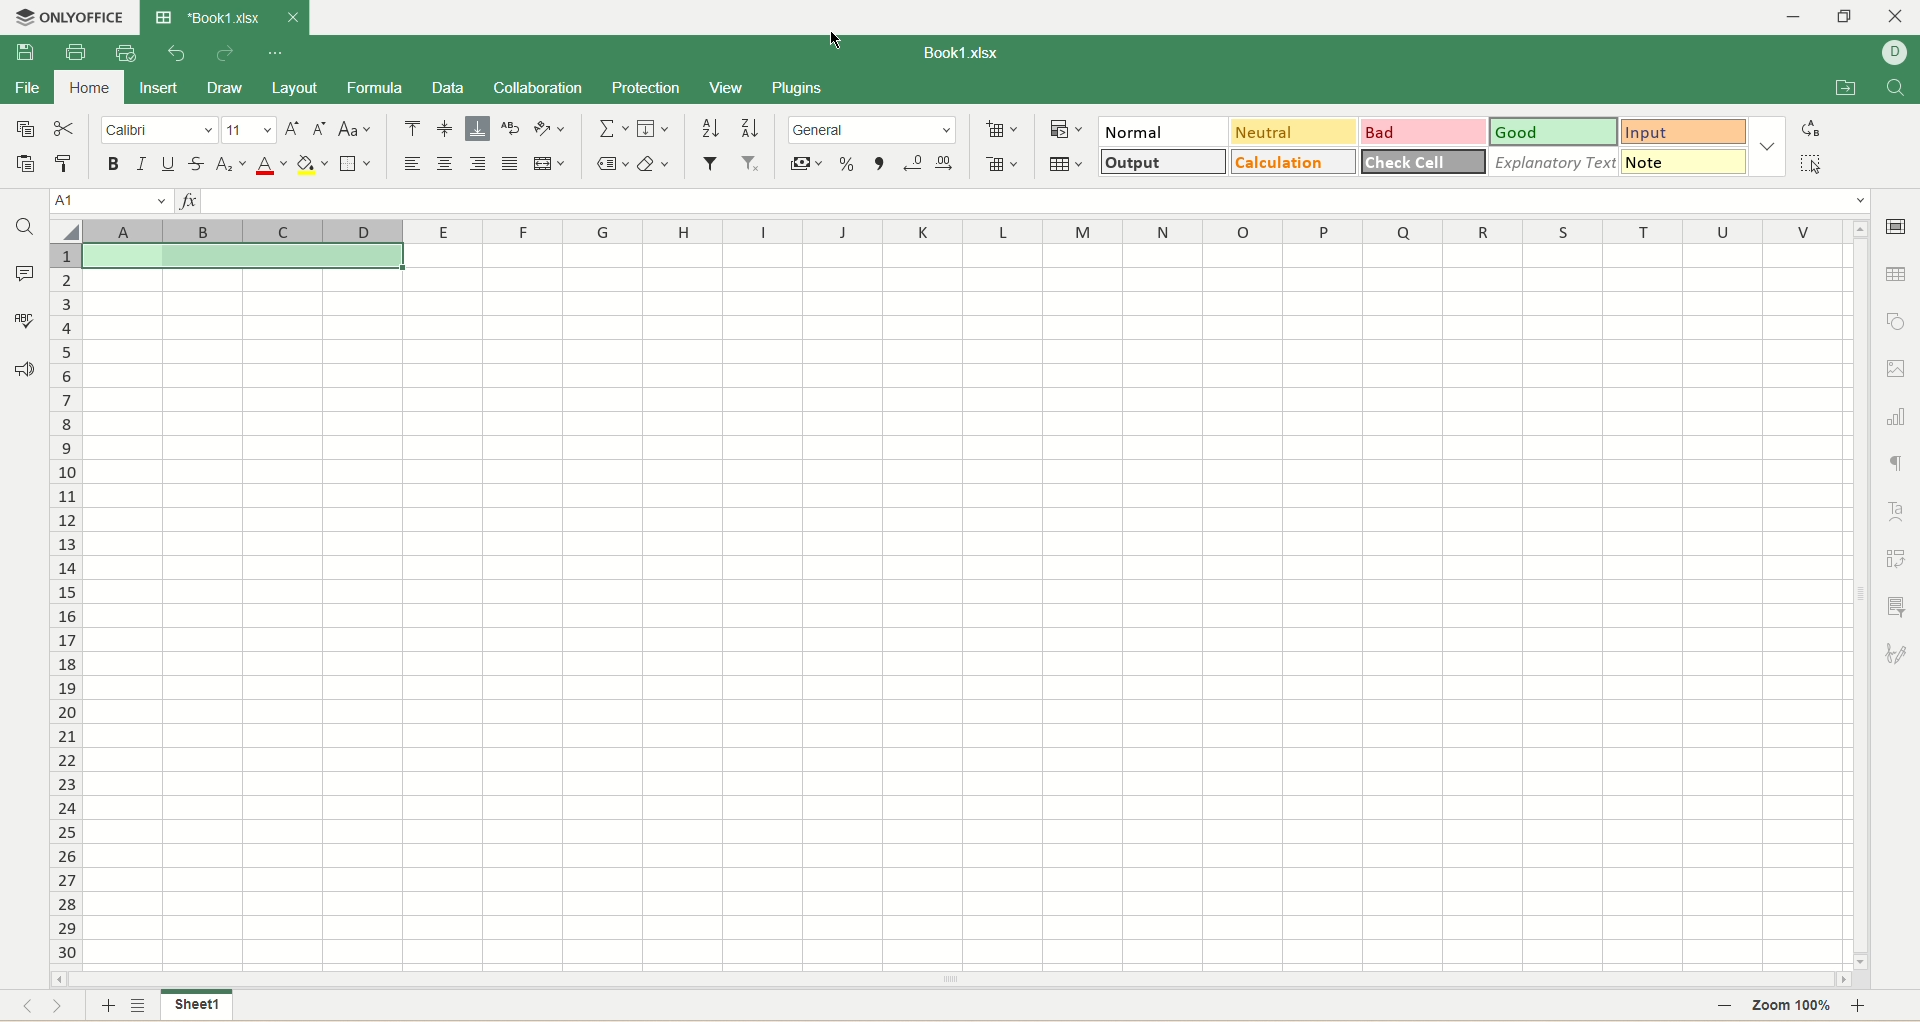 This screenshot has width=1920, height=1022. Describe the element at coordinates (879, 163) in the screenshot. I see `comma style` at that location.